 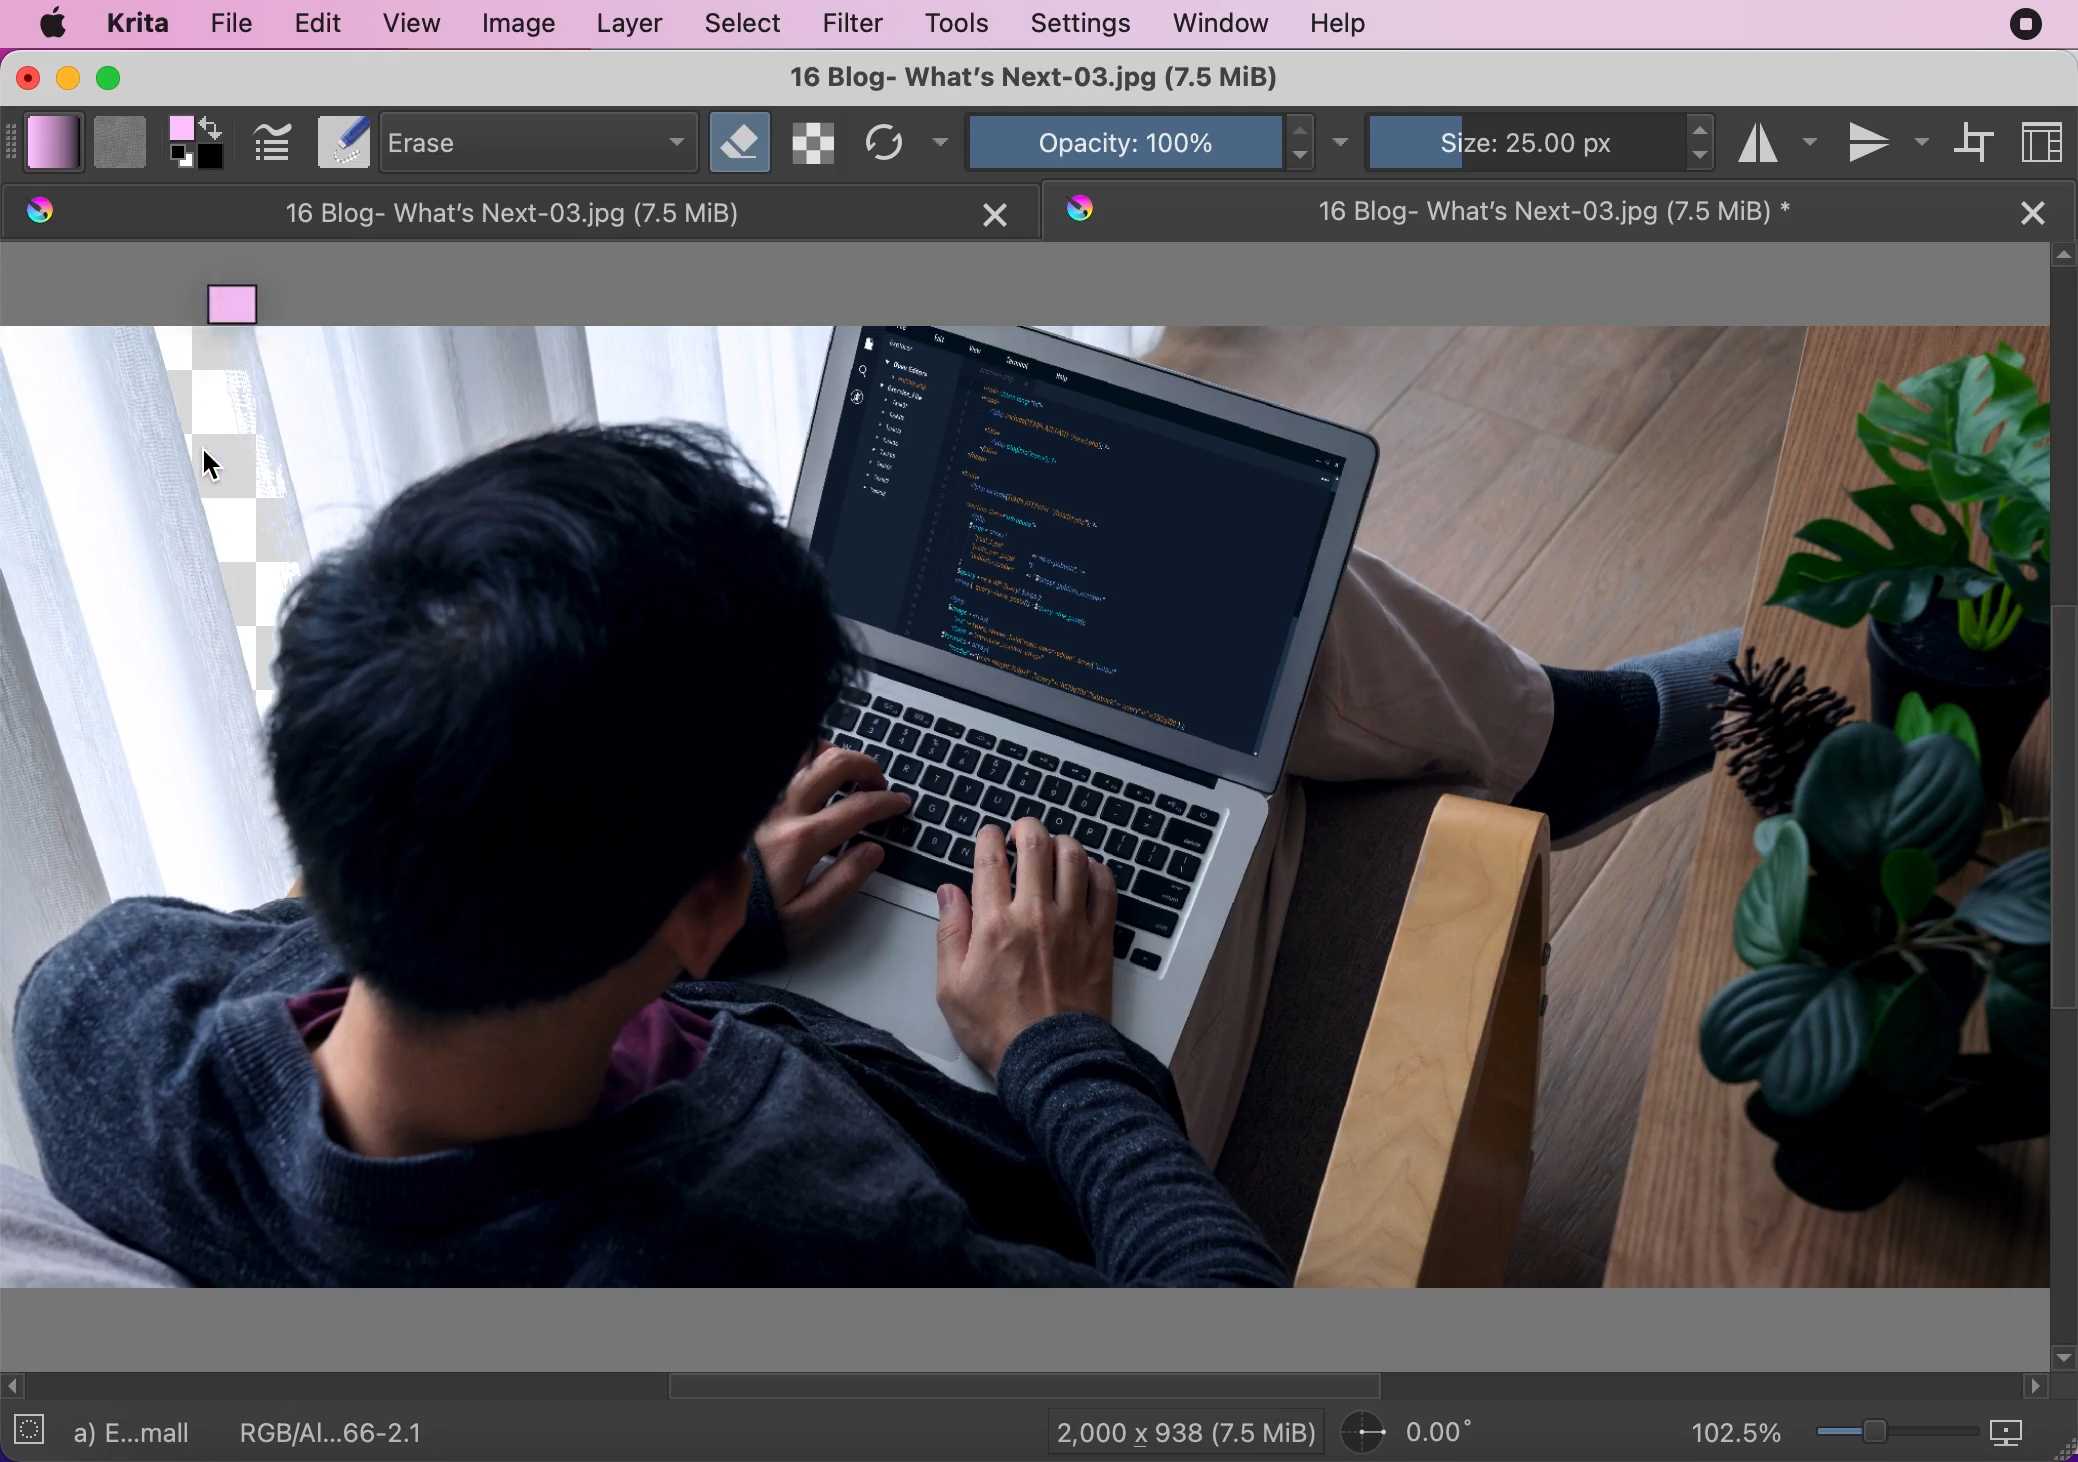 What do you see at coordinates (748, 24) in the screenshot?
I see `select` at bounding box center [748, 24].